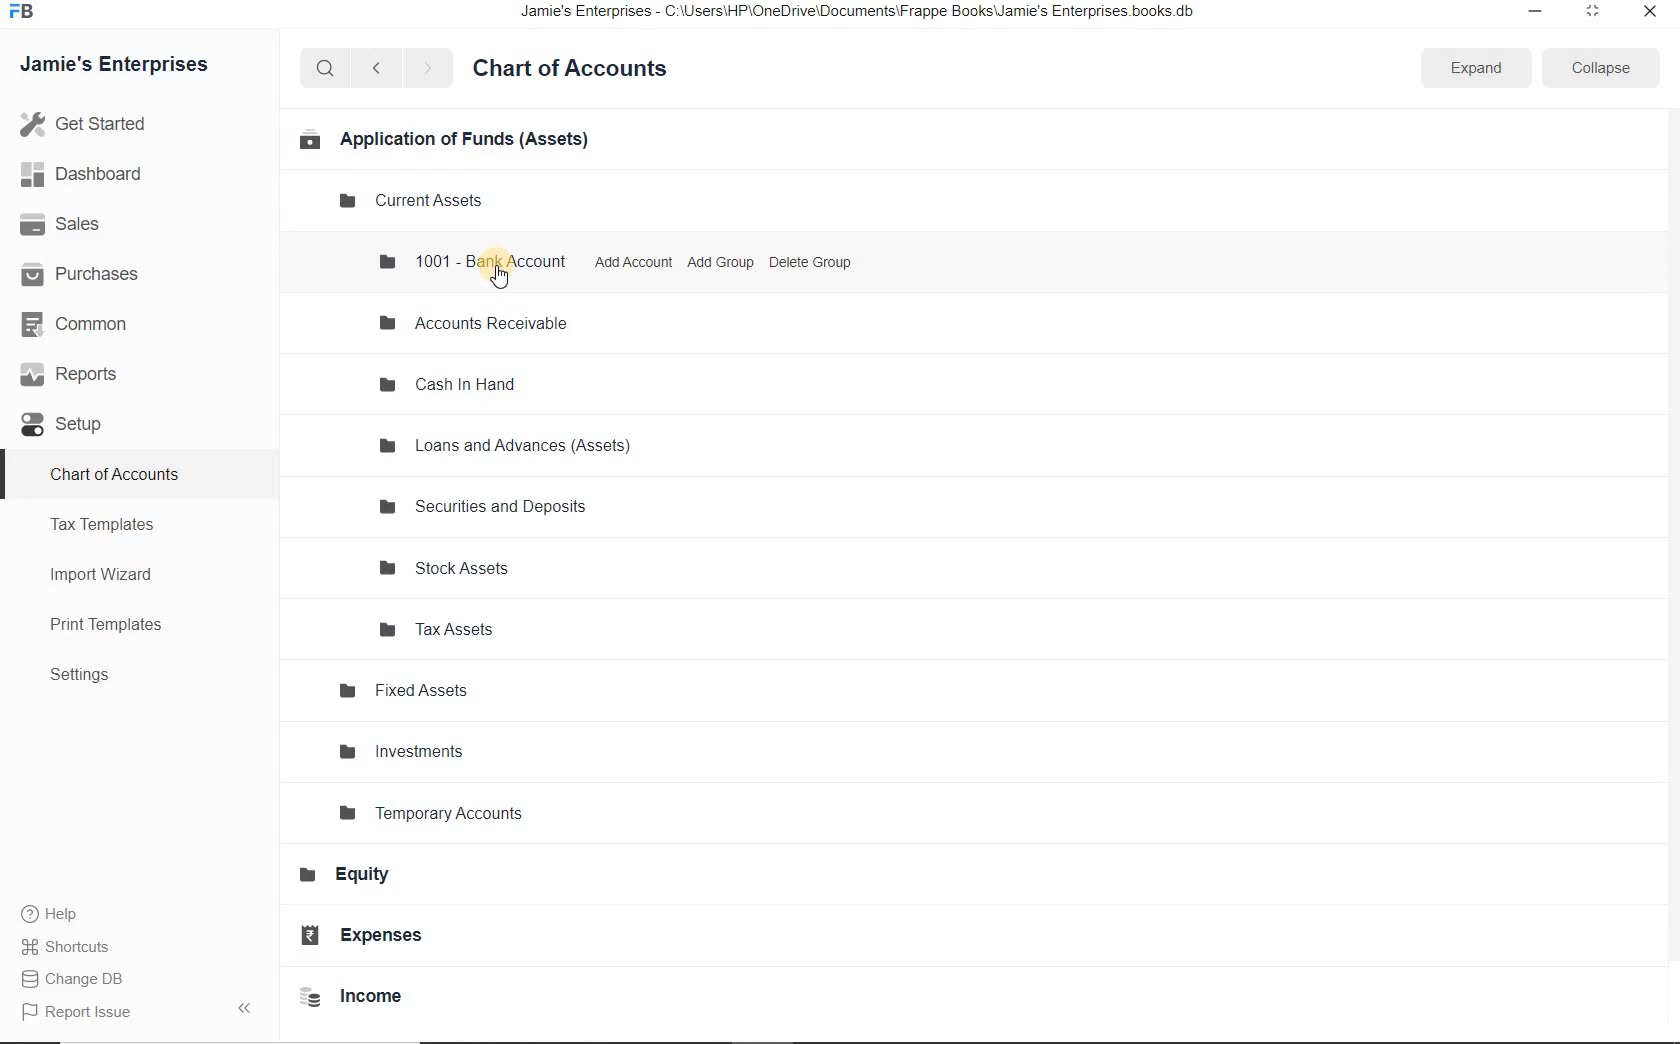 Image resolution: width=1680 pixels, height=1044 pixels. Describe the element at coordinates (721, 262) in the screenshot. I see `Add Group` at that location.